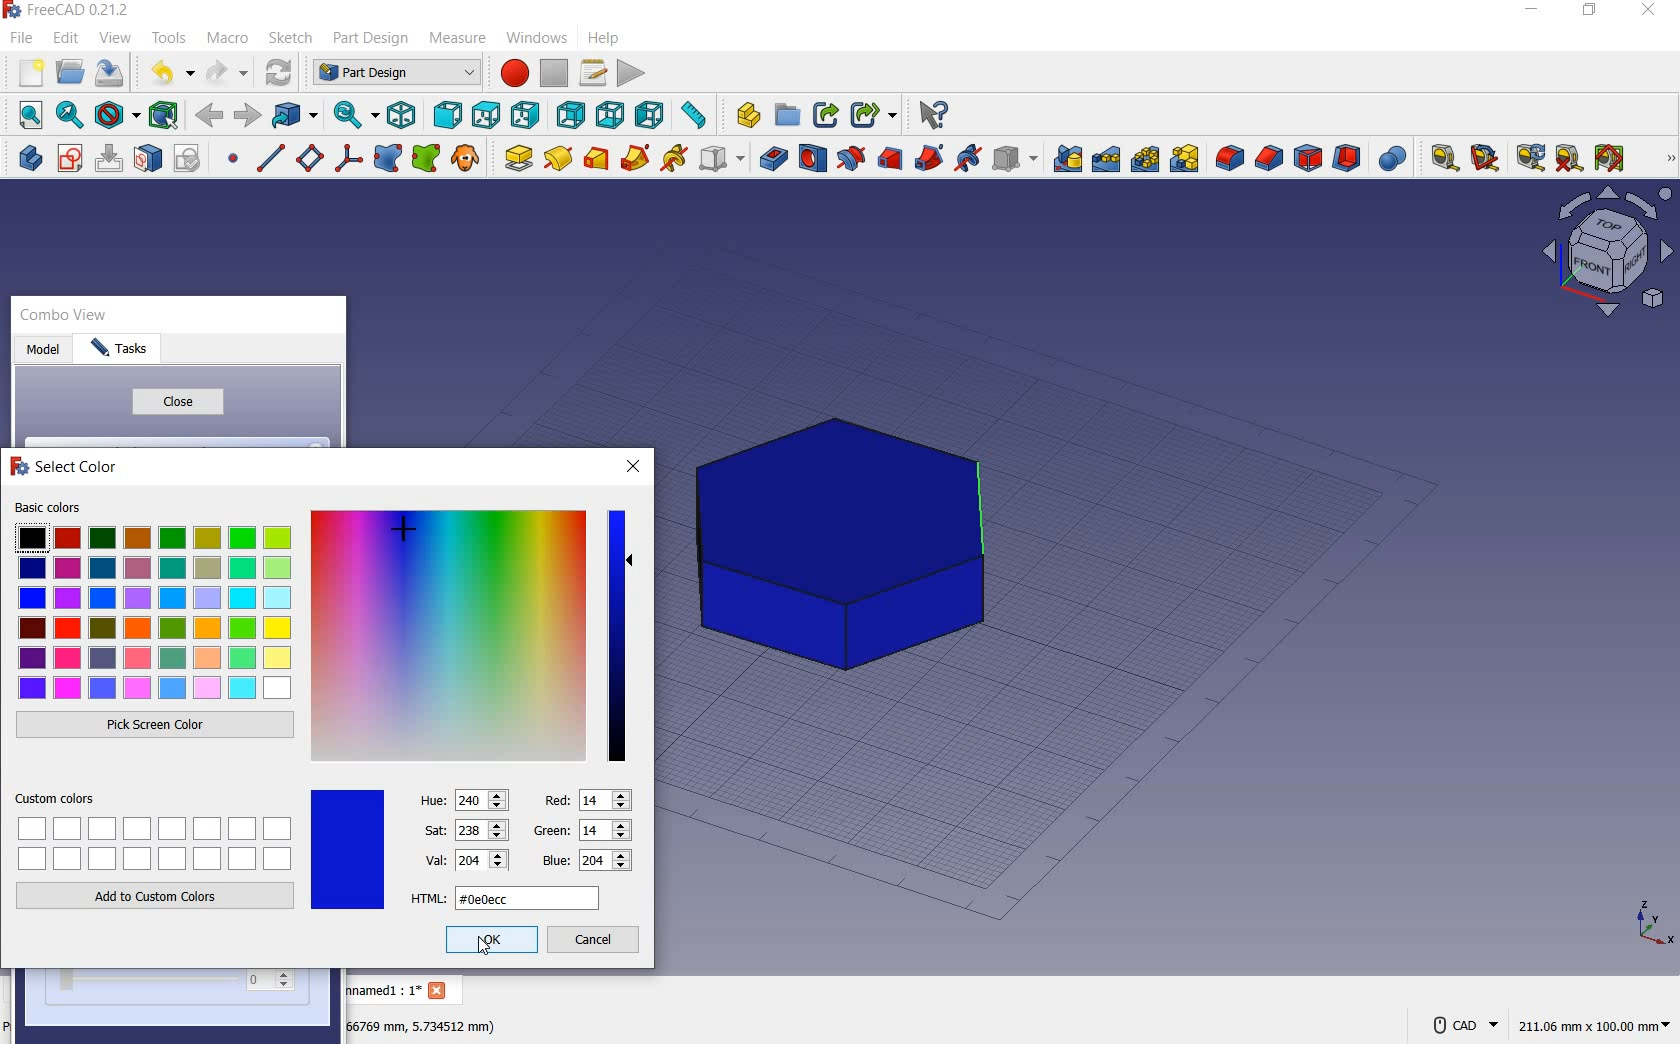  I want to click on back, so click(210, 115).